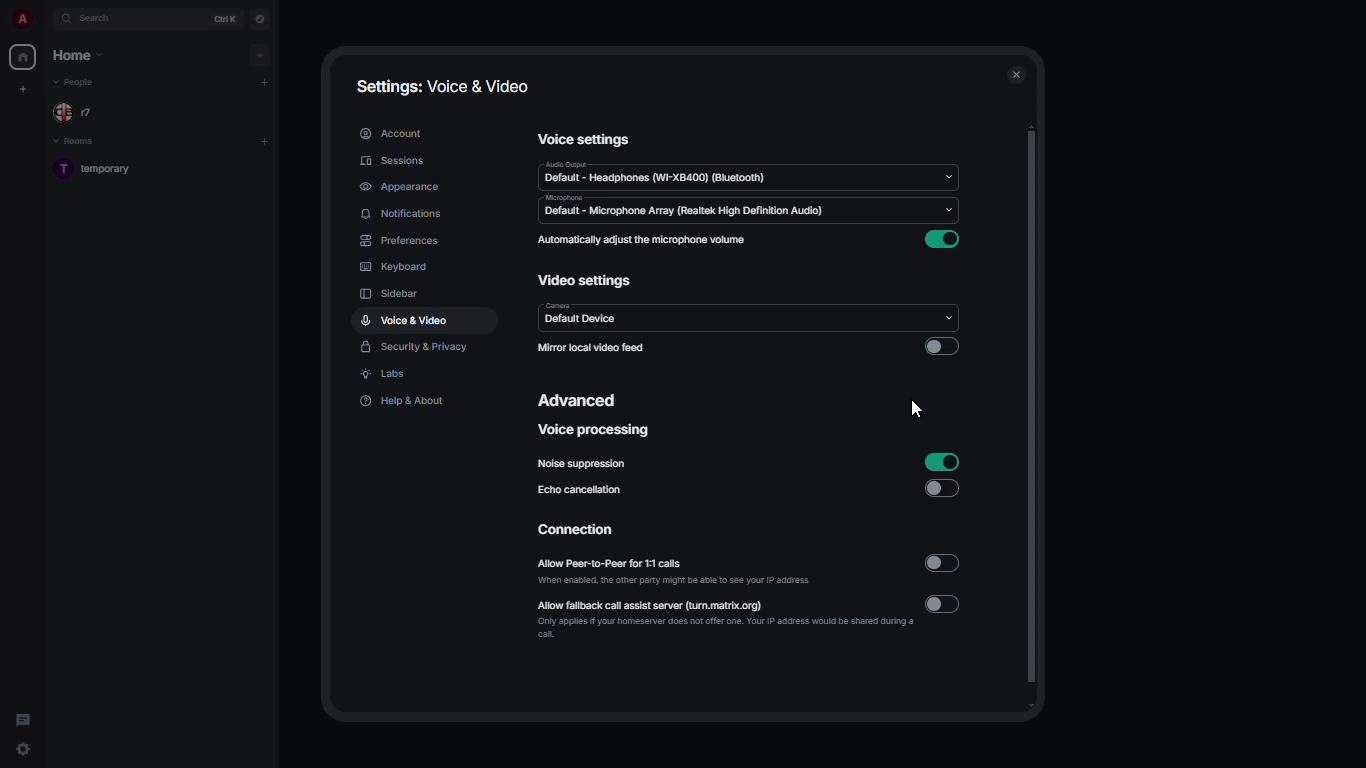  What do you see at coordinates (22, 57) in the screenshot?
I see `home` at bounding box center [22, 57].